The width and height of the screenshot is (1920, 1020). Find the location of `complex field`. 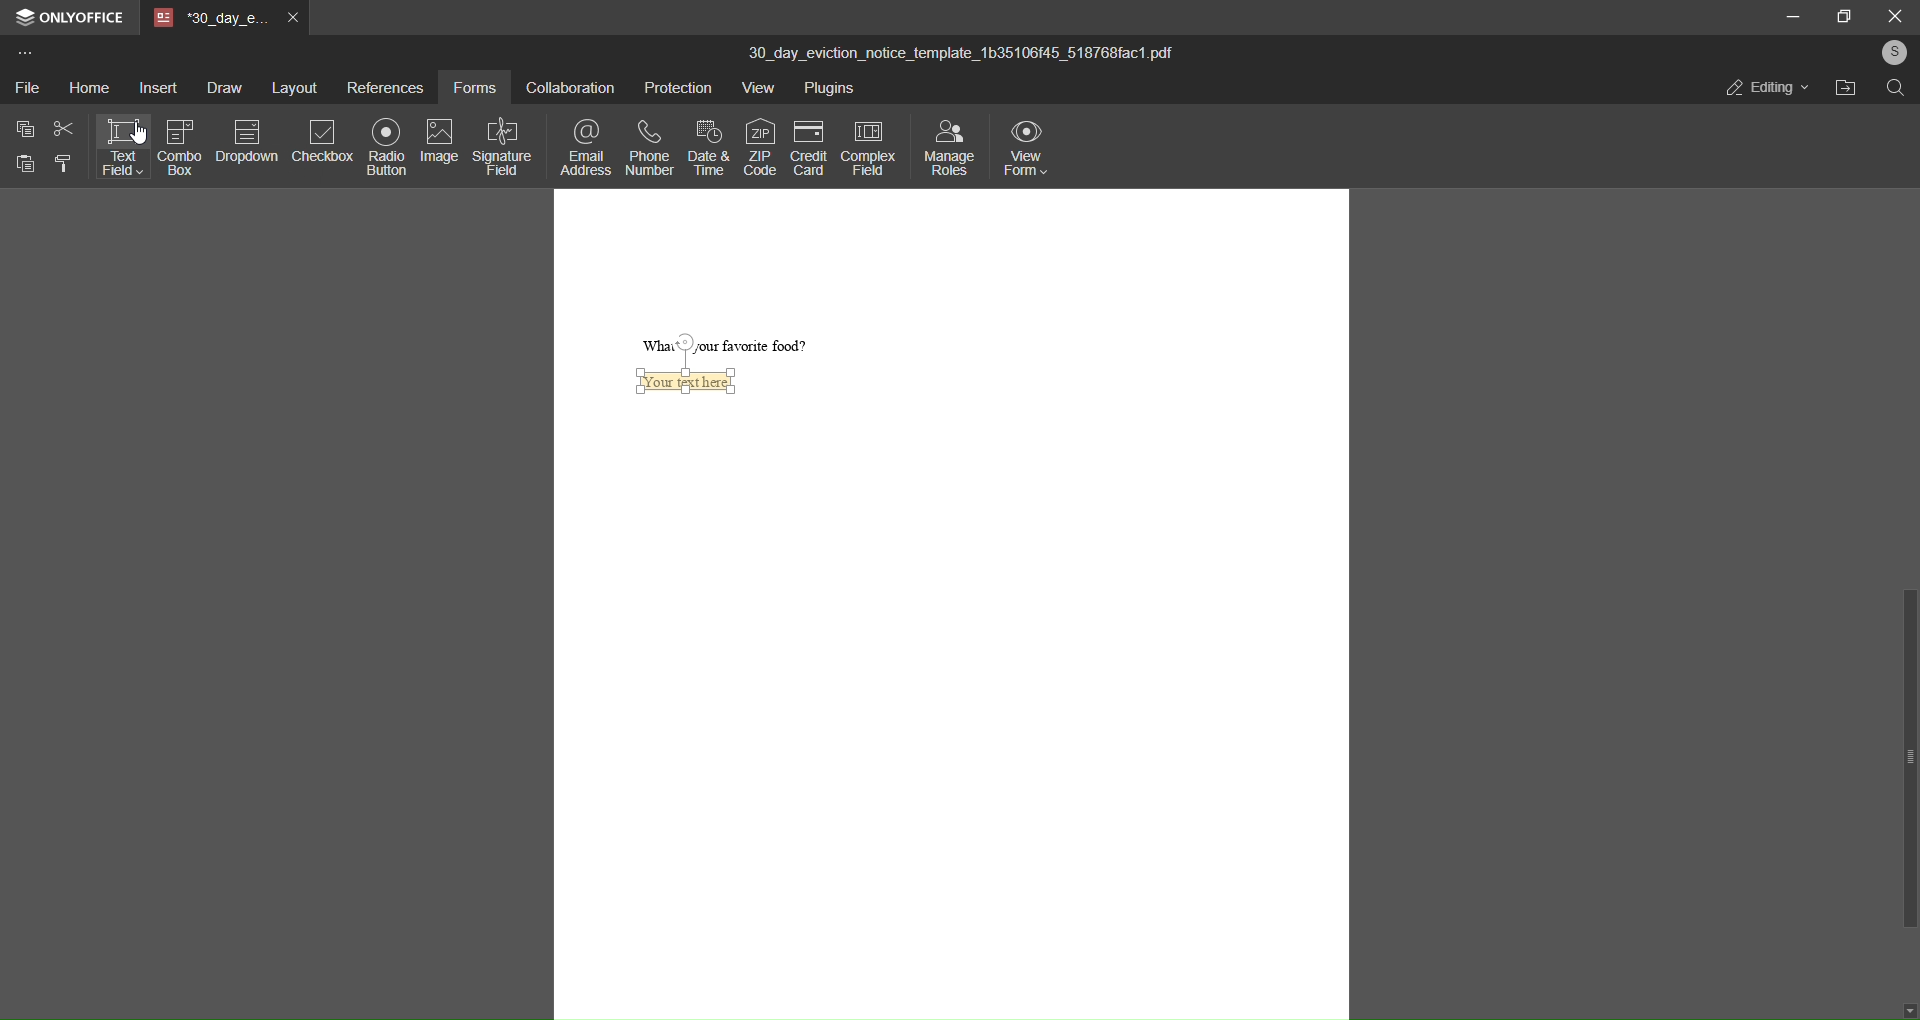

complex field is located at coordinates (865, 145).